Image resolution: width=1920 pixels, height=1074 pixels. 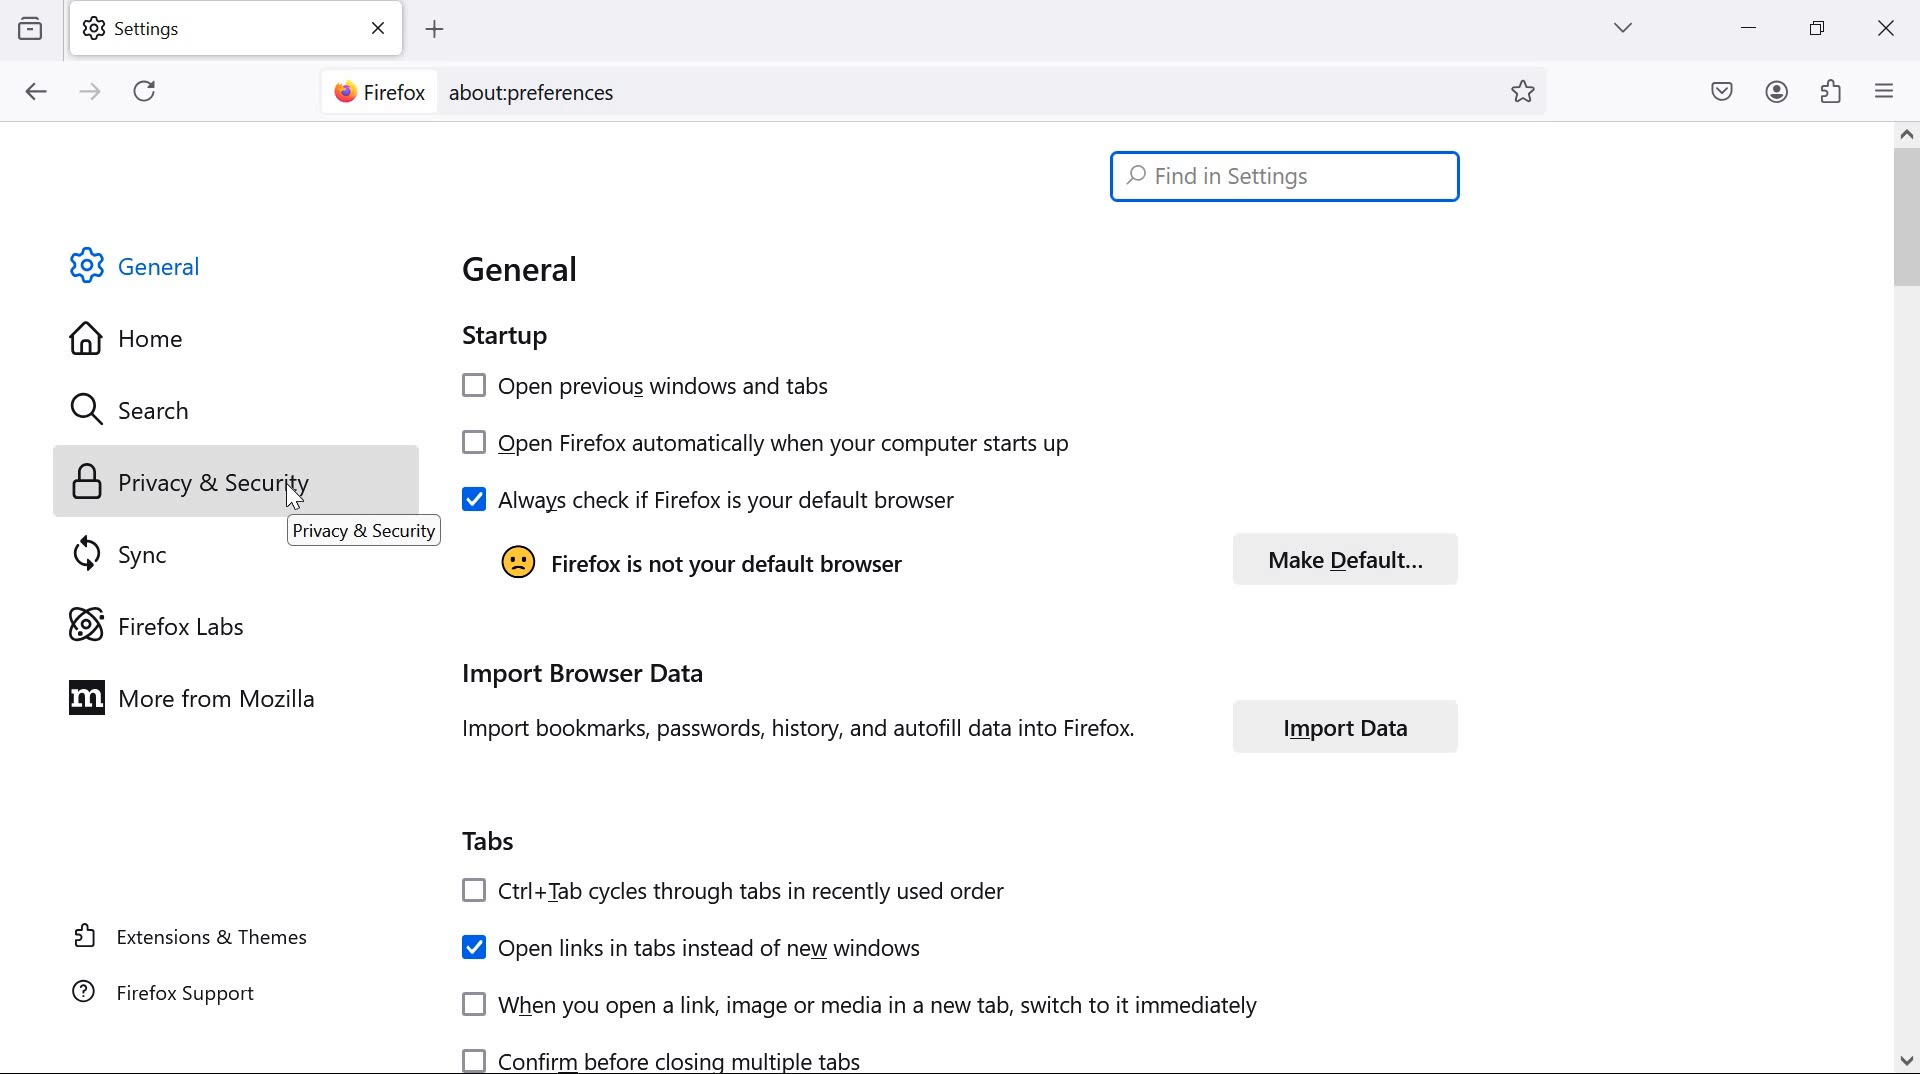 What do you see at coordinates (169, 991) in the screenshot?
I see `Firefox support` at bounding box center [169, 991].